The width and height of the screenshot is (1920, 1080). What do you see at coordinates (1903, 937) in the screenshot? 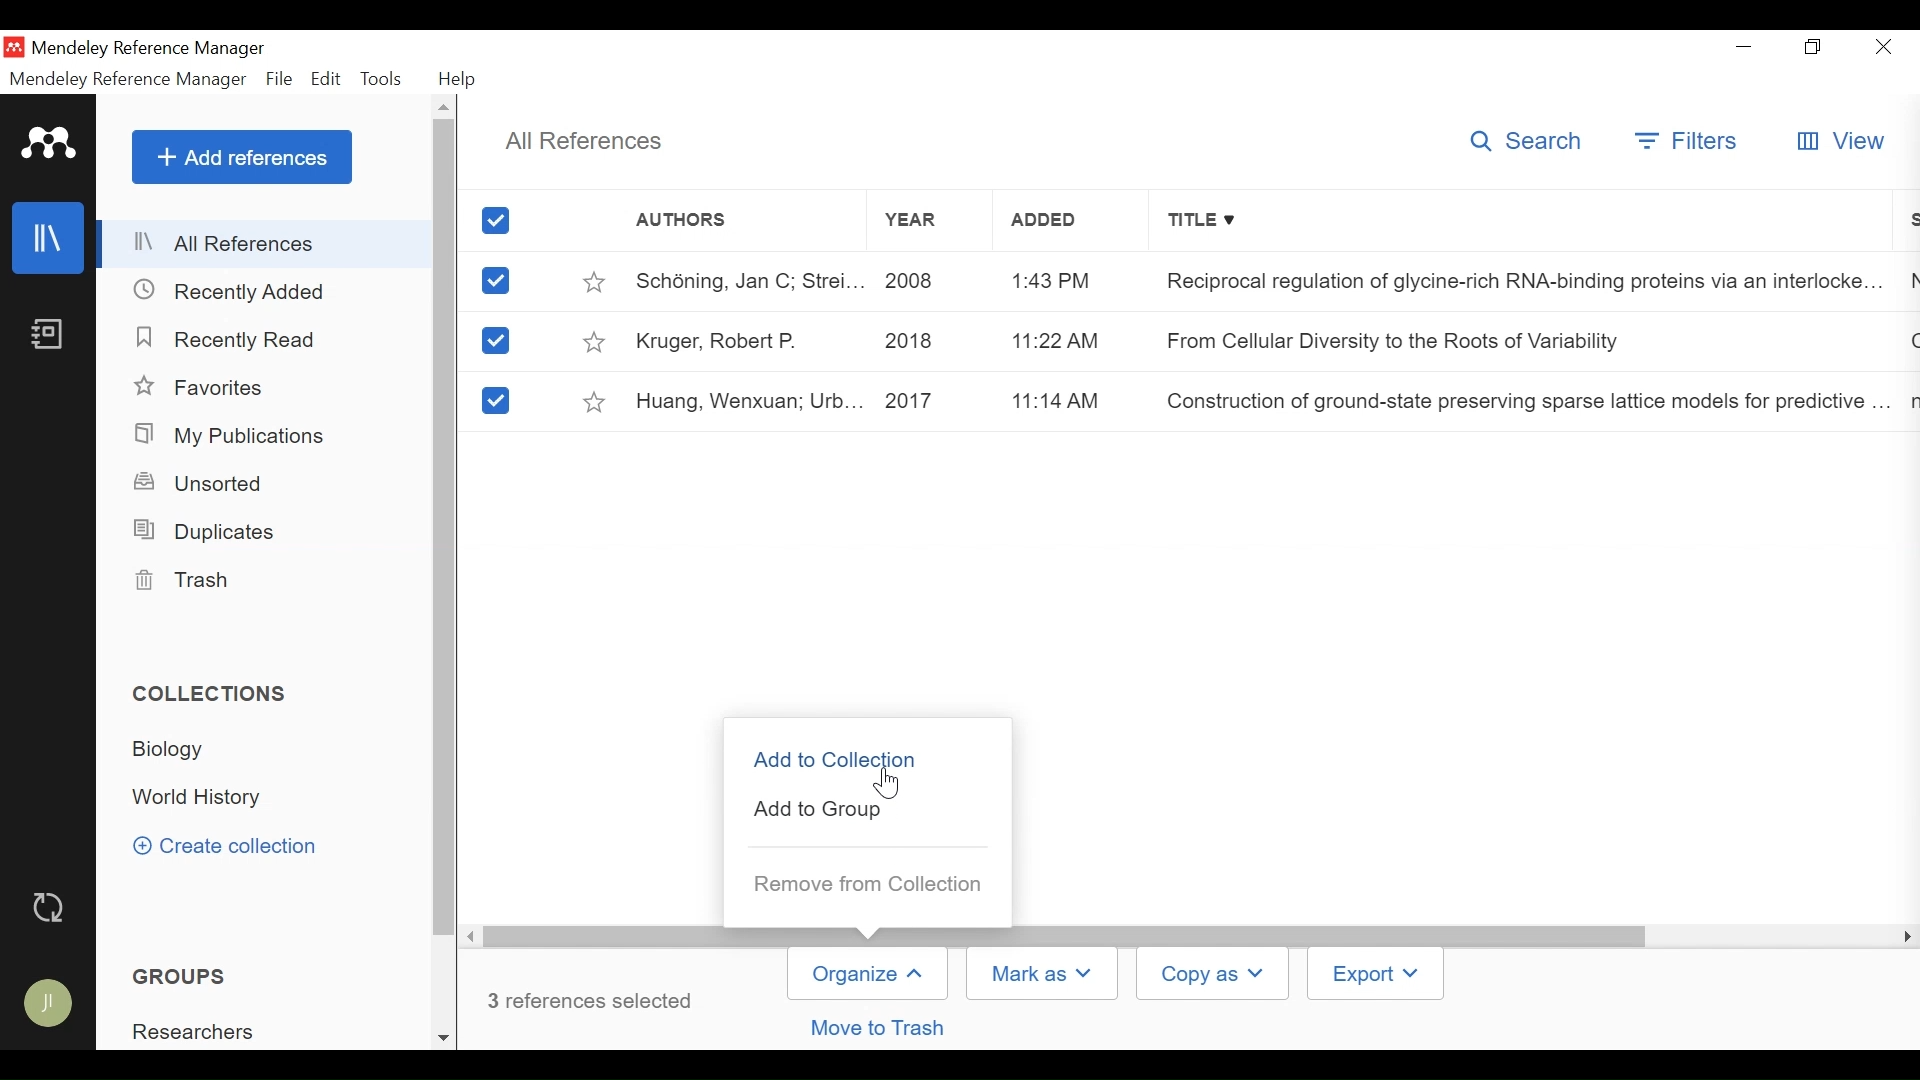
I see `Scroll Right` at bounding box center [1903, 937].